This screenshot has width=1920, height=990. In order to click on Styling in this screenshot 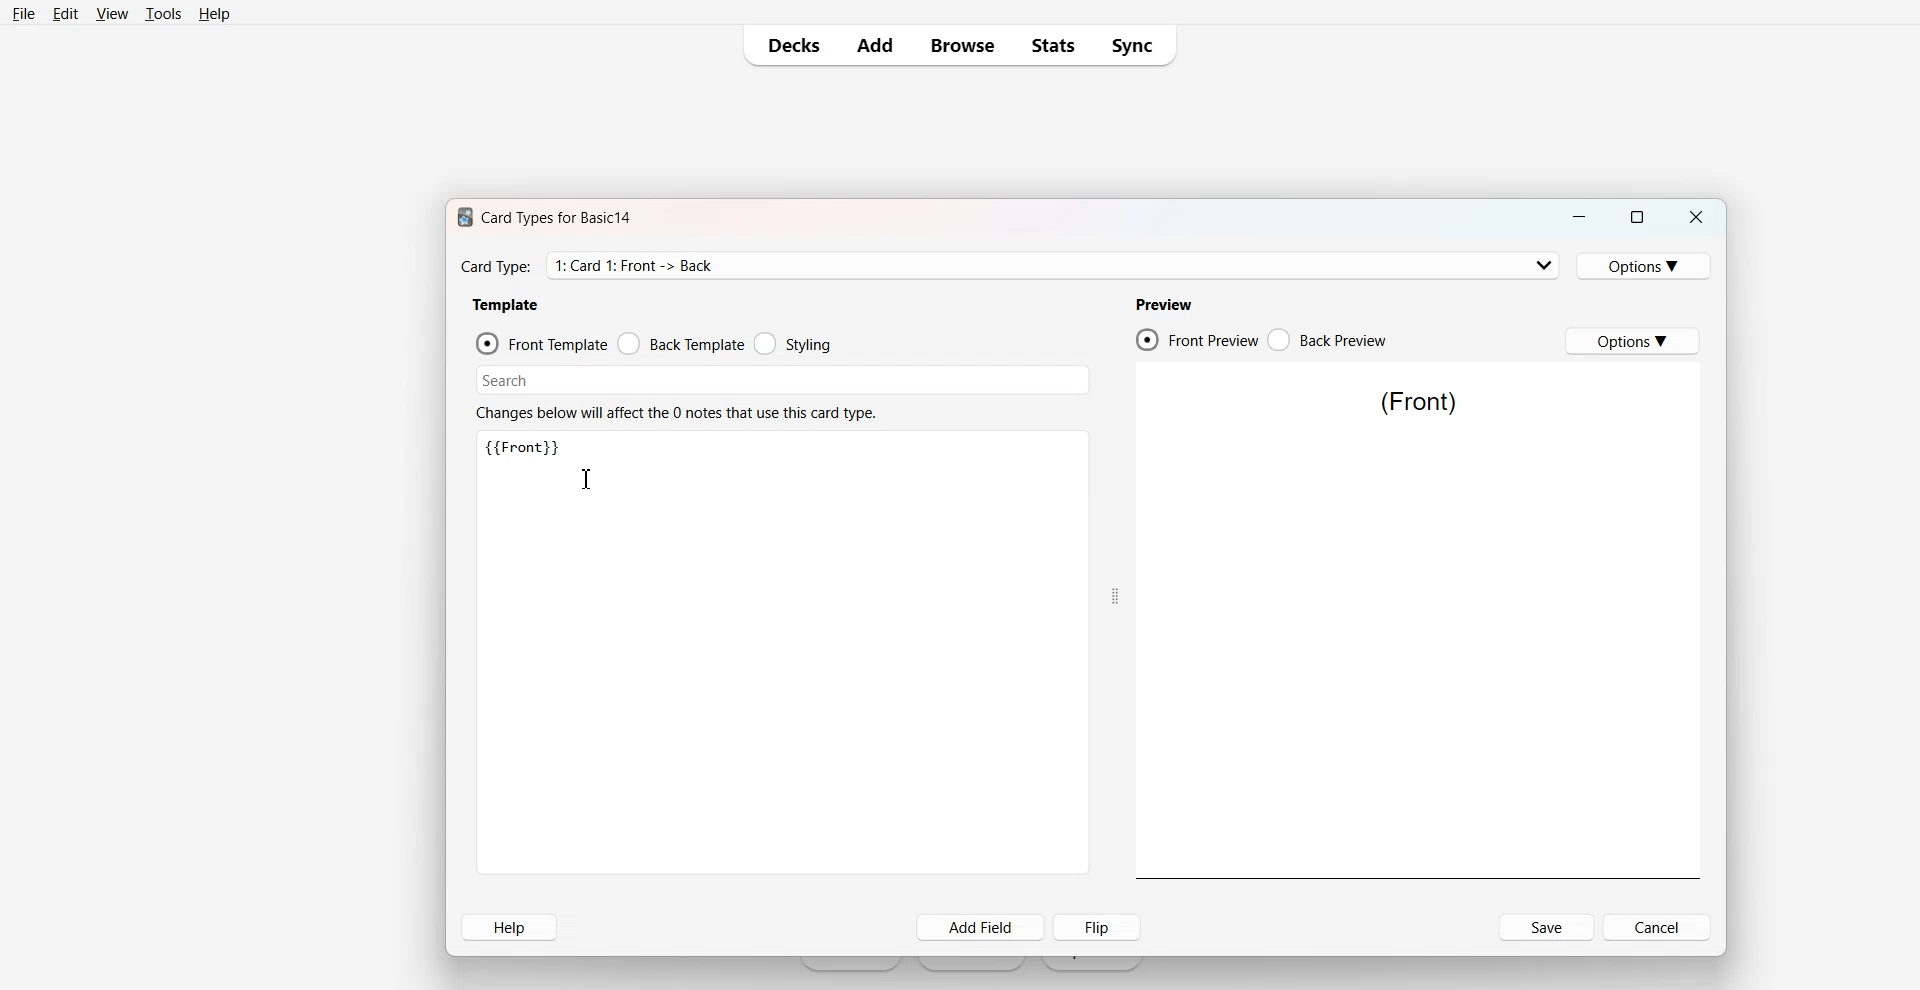, I will do `click(794, 342)`.